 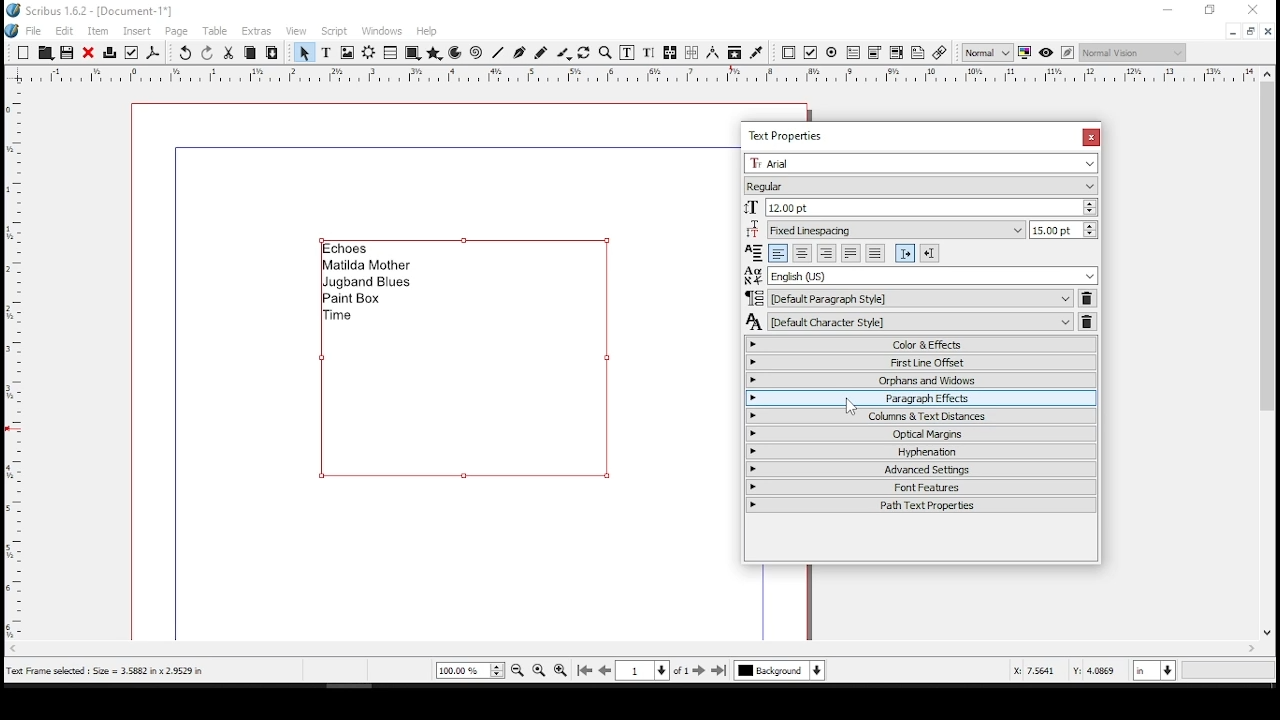 I want to click on copy item properties, so click(x=732, y=52).